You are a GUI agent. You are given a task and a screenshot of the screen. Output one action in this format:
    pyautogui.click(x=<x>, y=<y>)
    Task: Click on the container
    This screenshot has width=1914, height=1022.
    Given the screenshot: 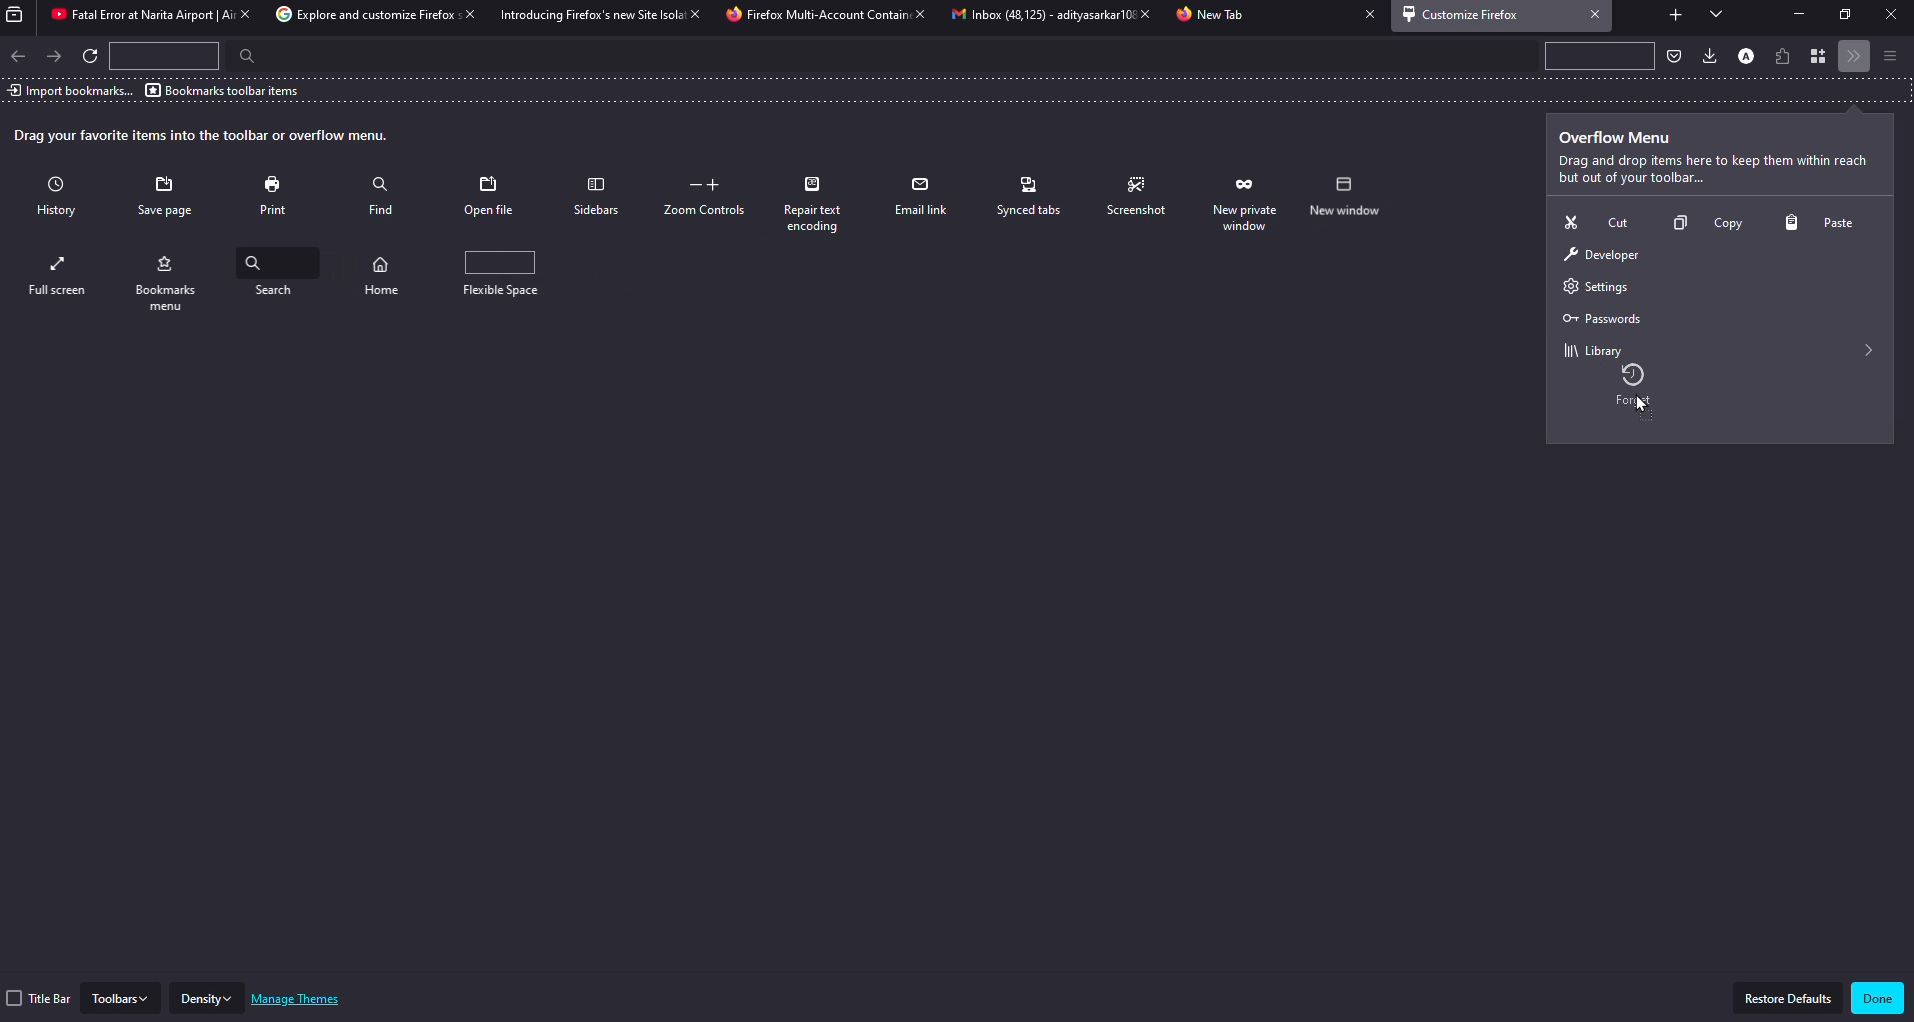 What is the action you would take?
    pyautogui.click(x=1821, y=57)
    